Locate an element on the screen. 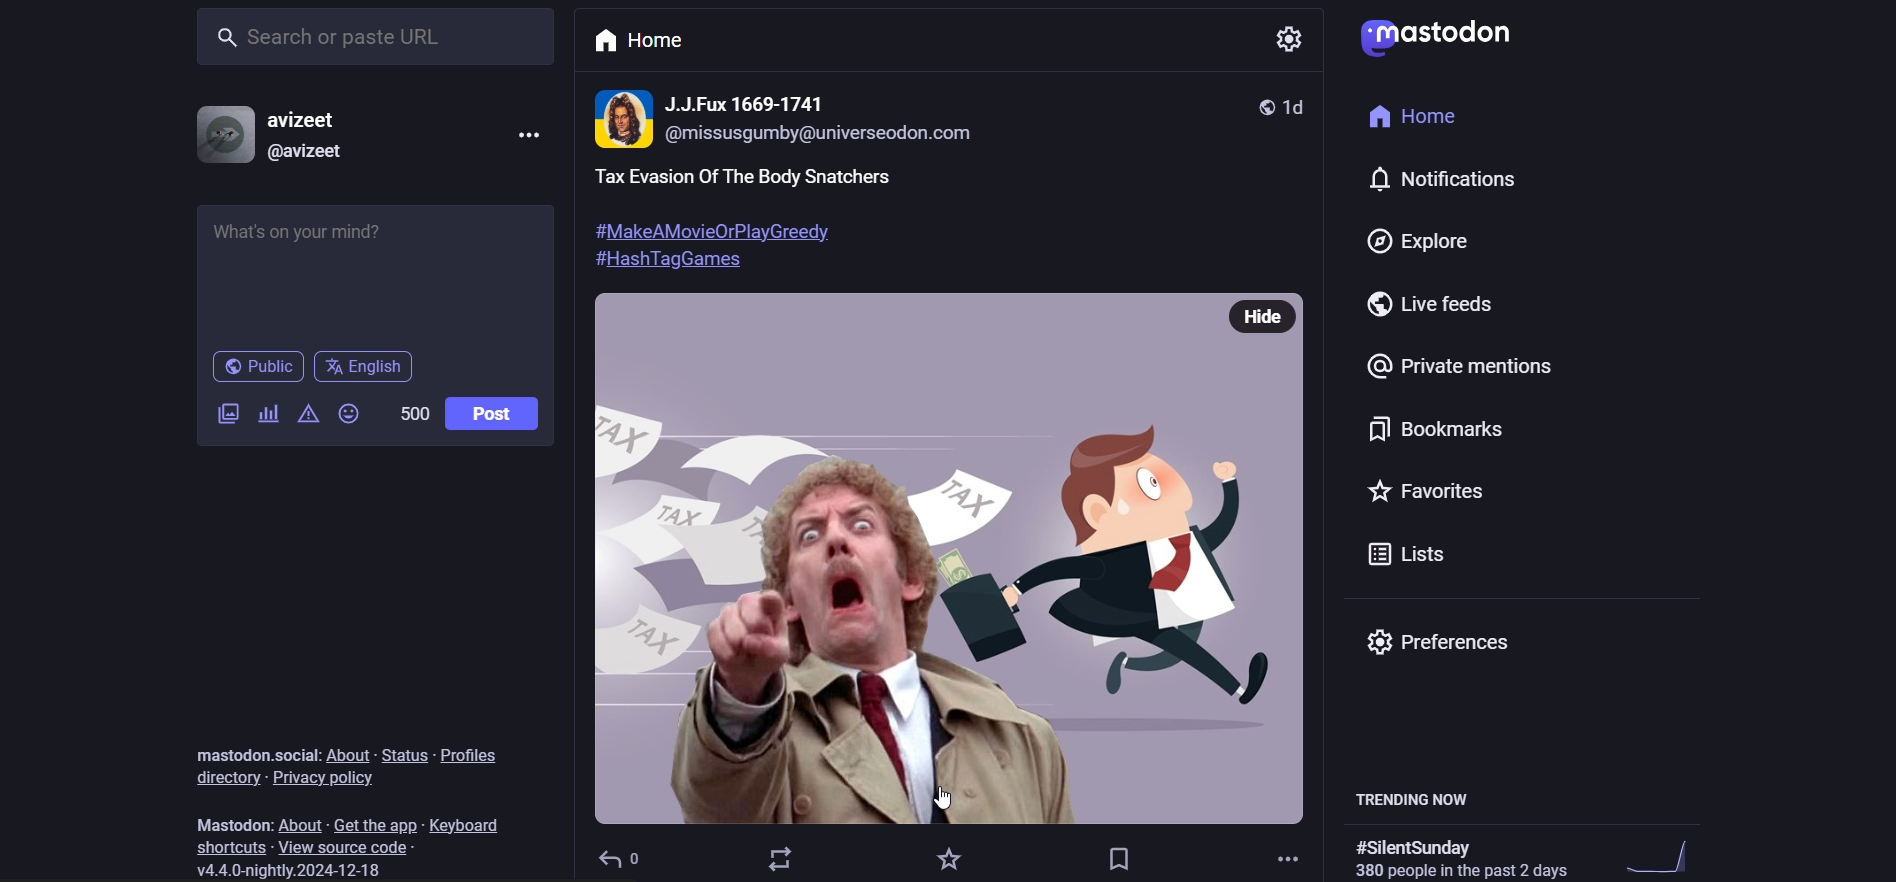 This screenshot has height=882, width=1896. reply is located at coordinates (620, 854).